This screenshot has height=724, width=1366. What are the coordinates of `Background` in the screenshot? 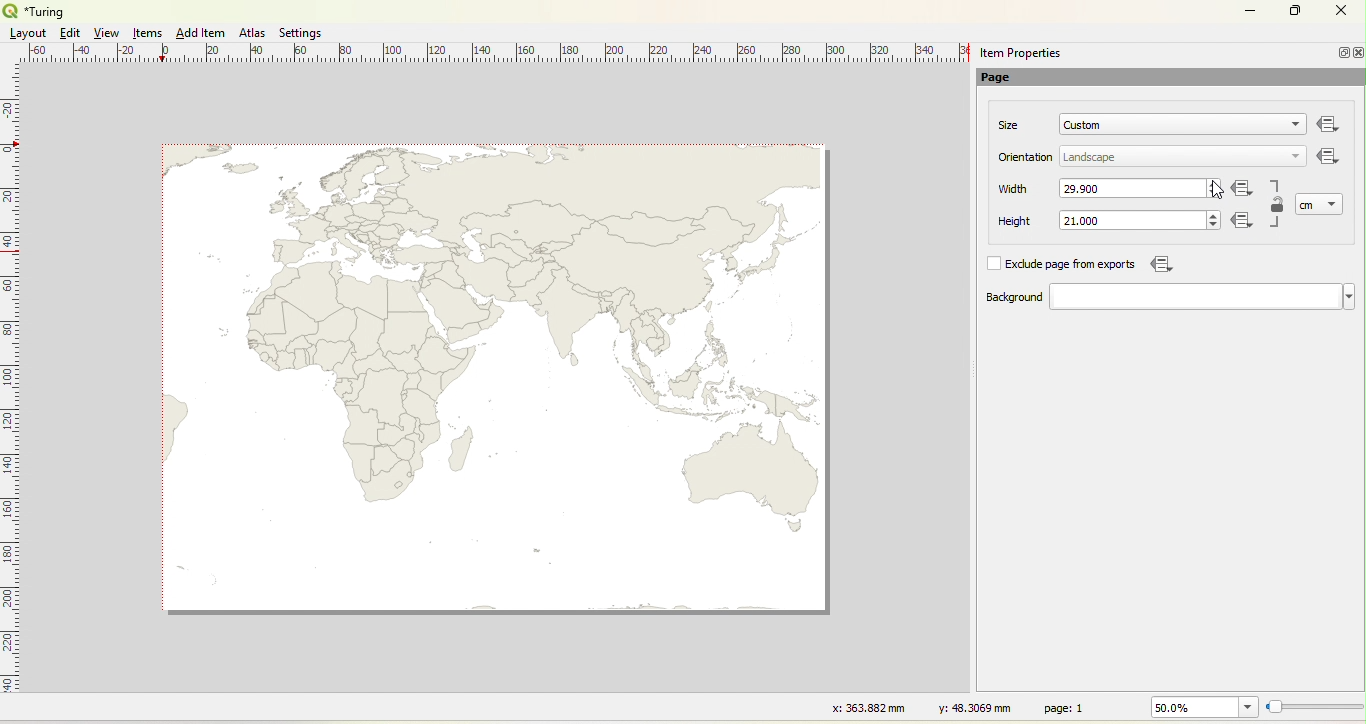 It's located at (994, 298).